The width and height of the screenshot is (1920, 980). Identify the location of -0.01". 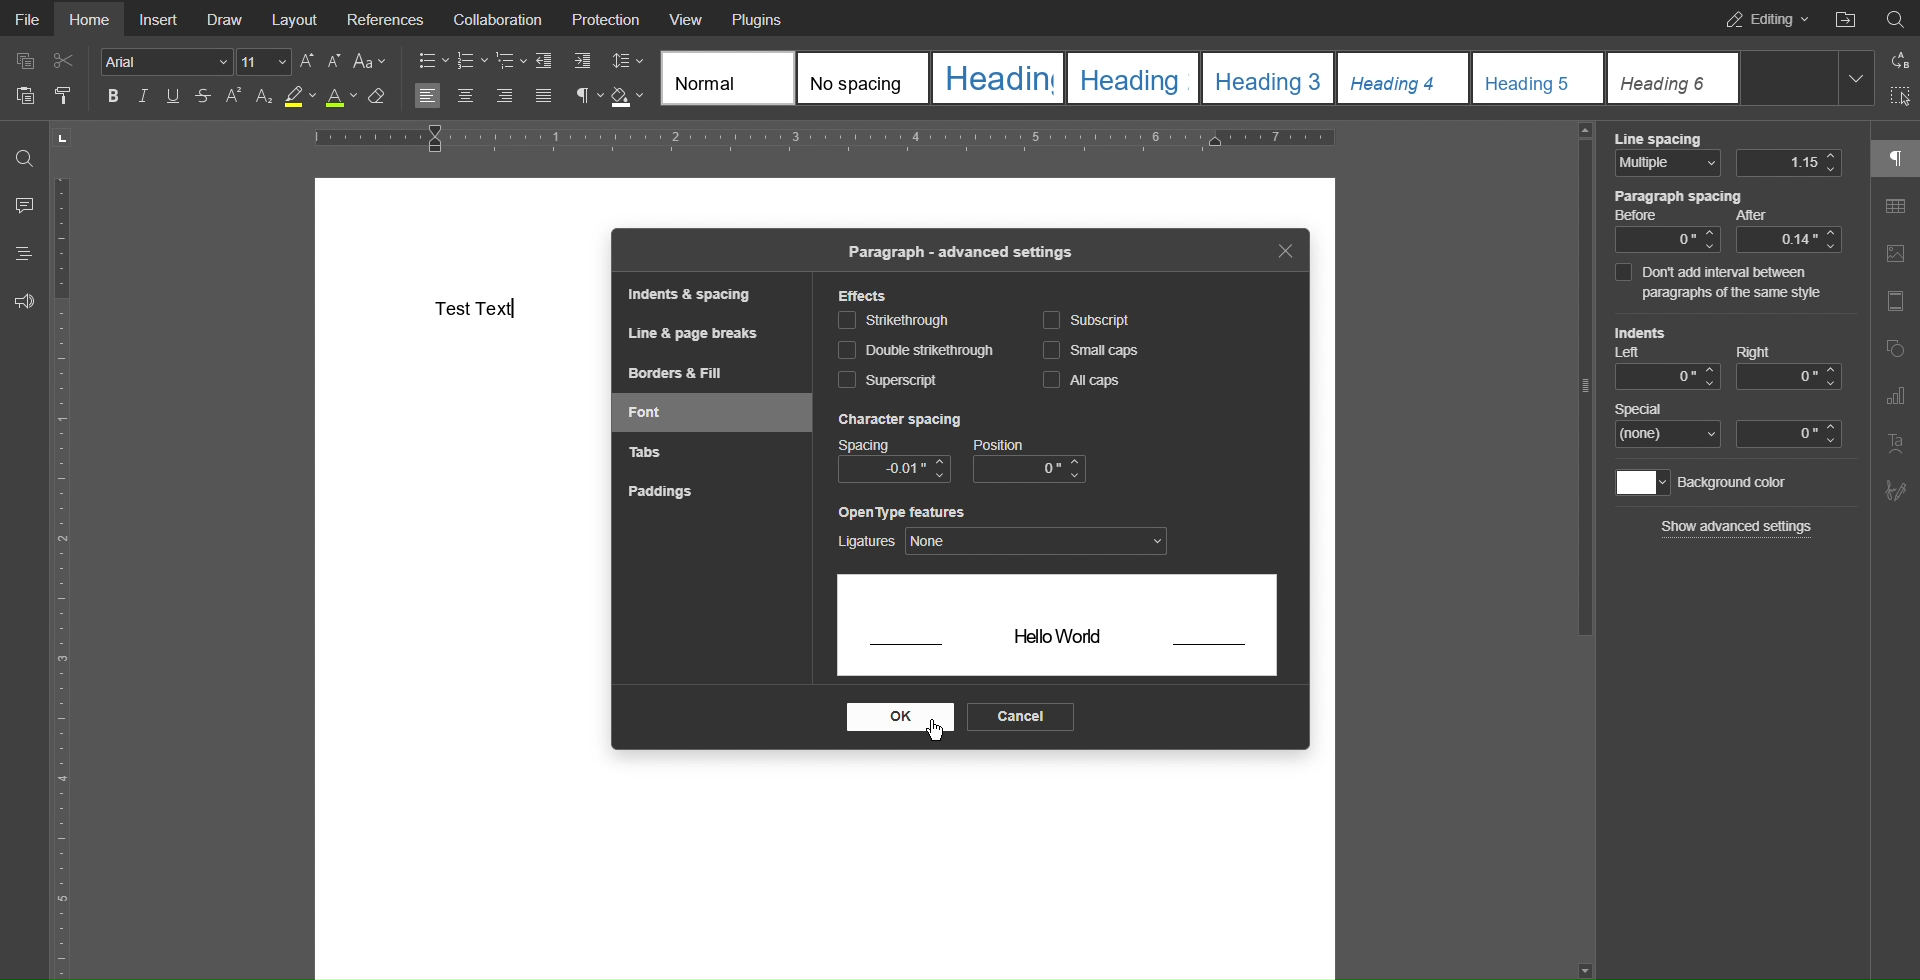
(895, 469).